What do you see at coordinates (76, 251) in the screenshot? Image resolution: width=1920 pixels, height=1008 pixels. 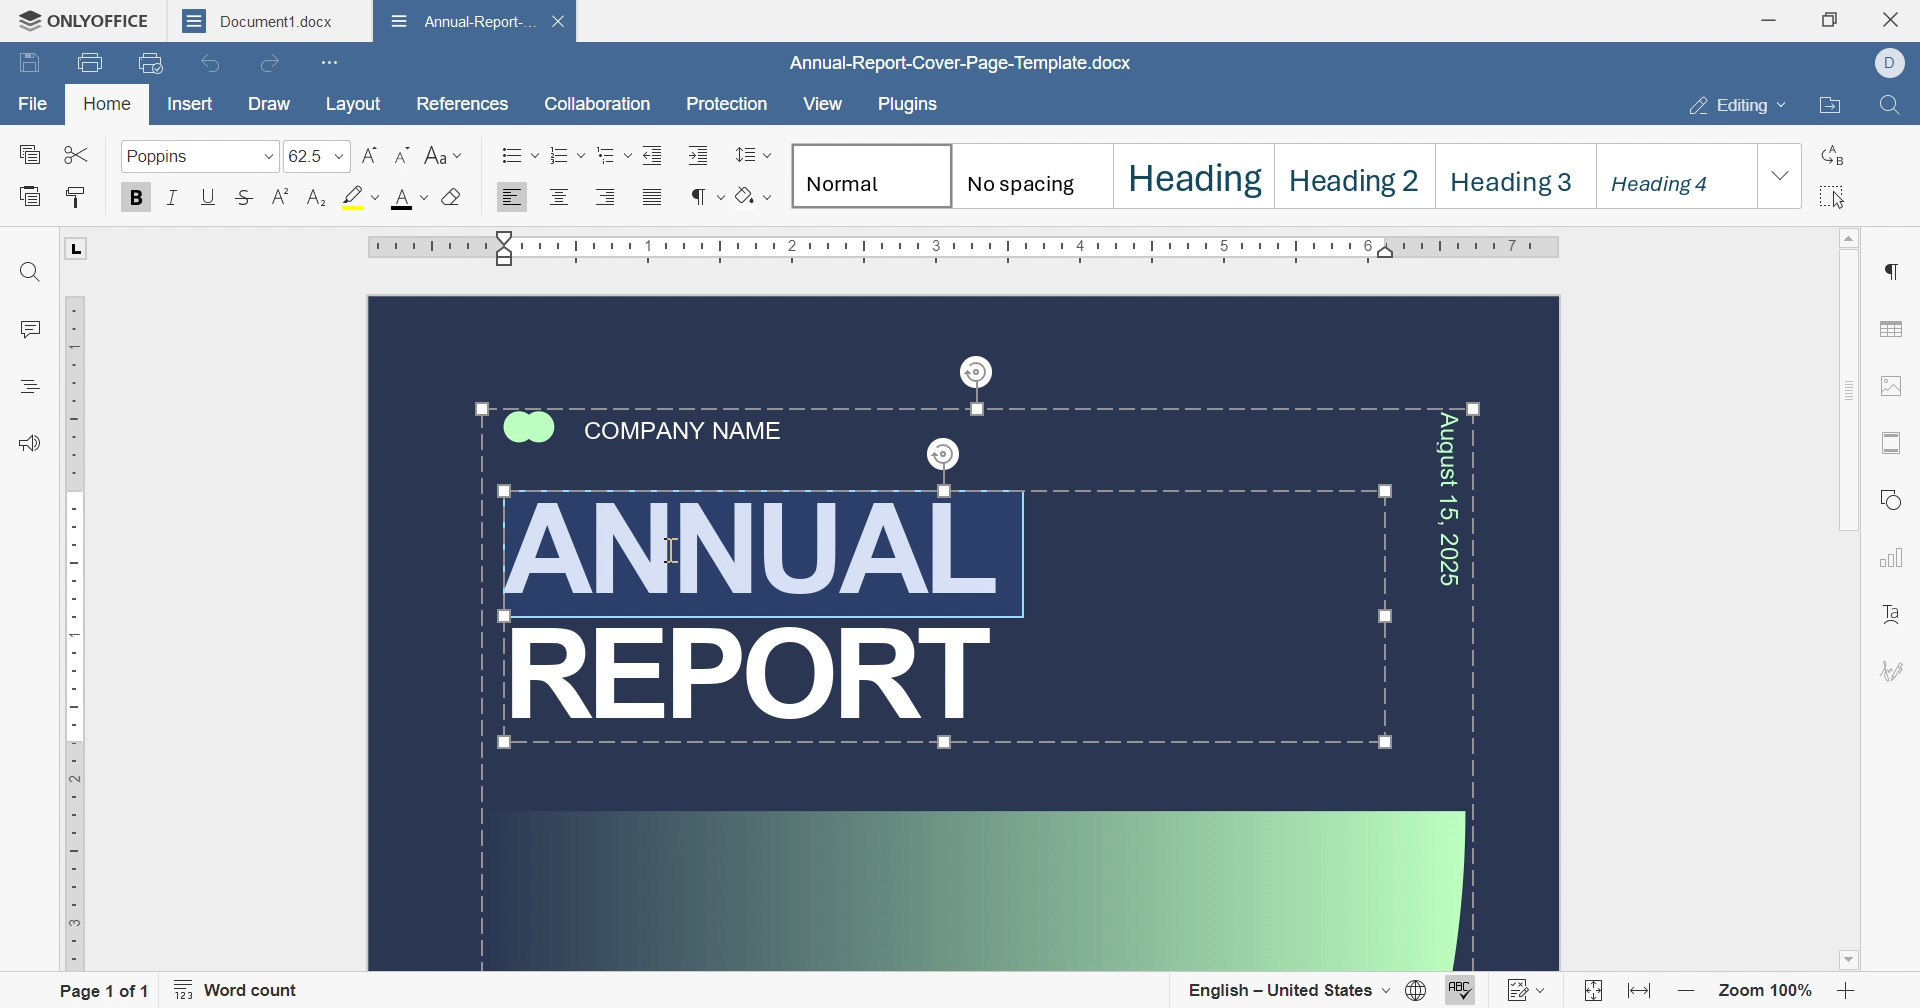 I see `L` at bounding box center [76, 251].